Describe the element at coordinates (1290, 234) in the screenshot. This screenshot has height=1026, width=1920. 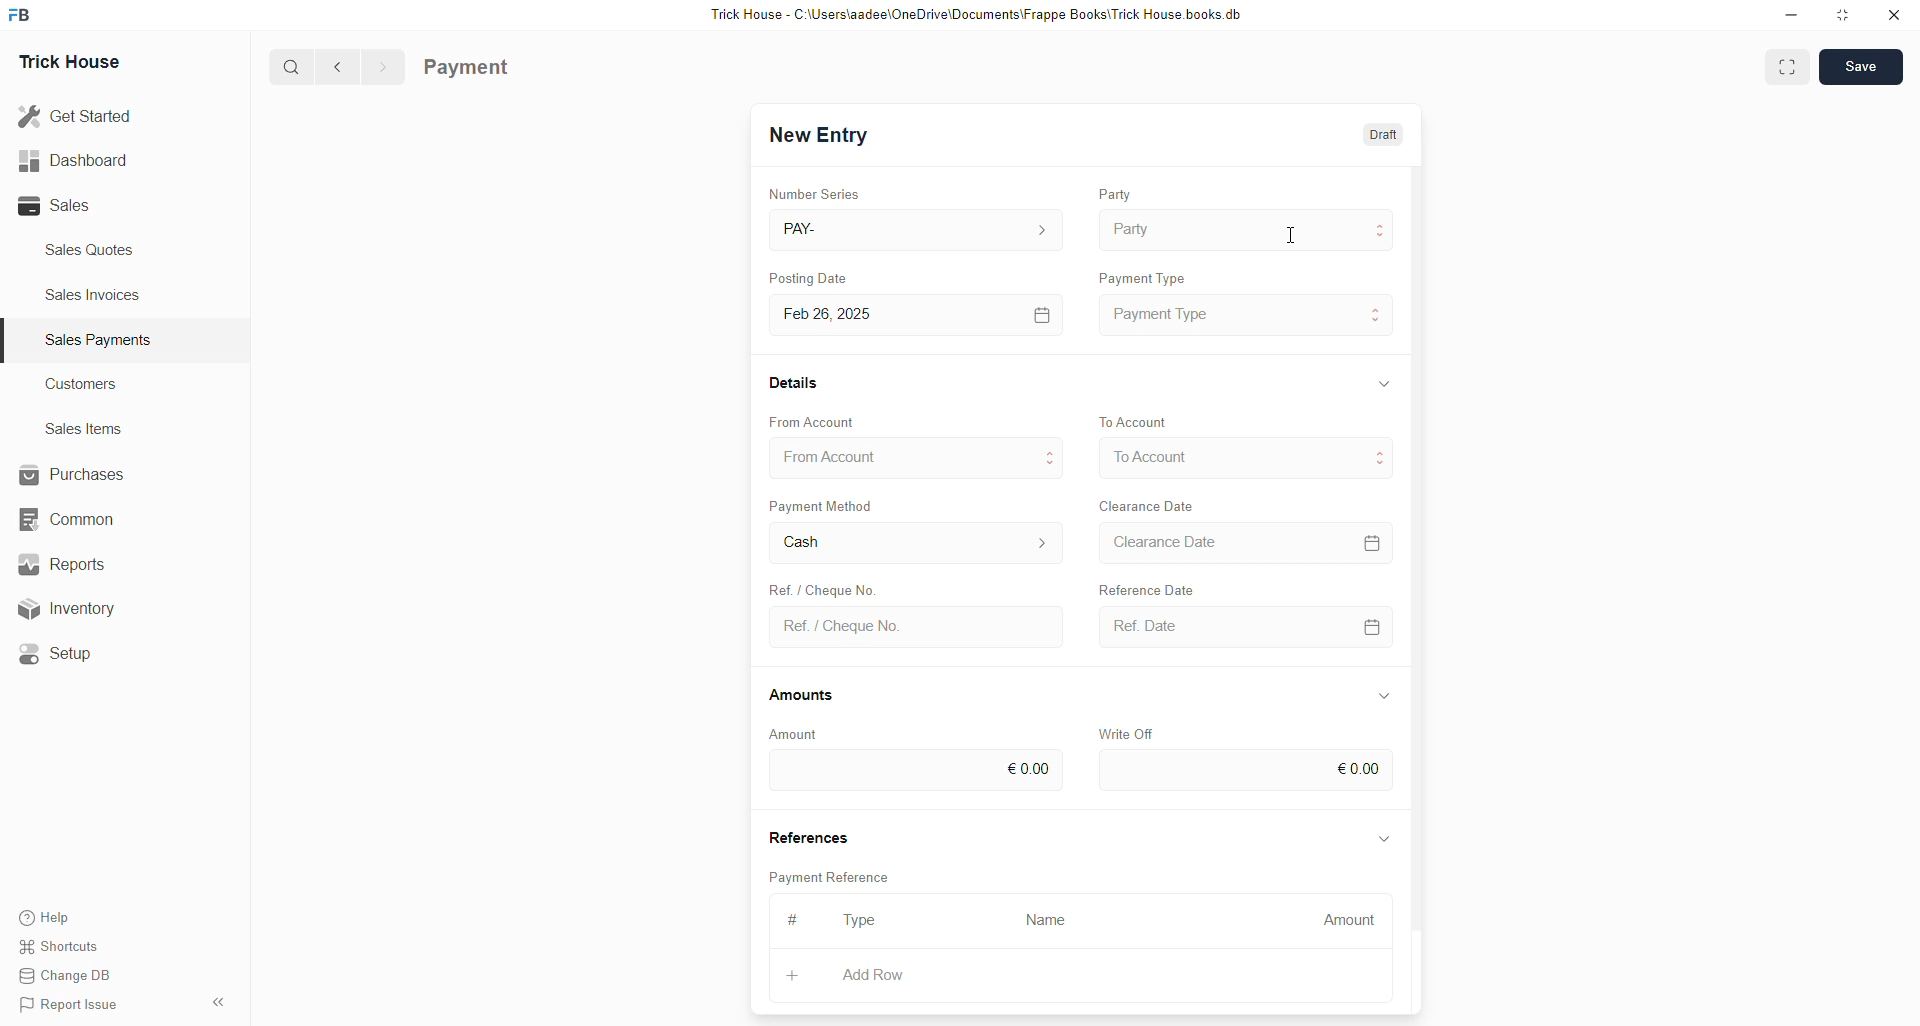
I see `cursor` at that location.